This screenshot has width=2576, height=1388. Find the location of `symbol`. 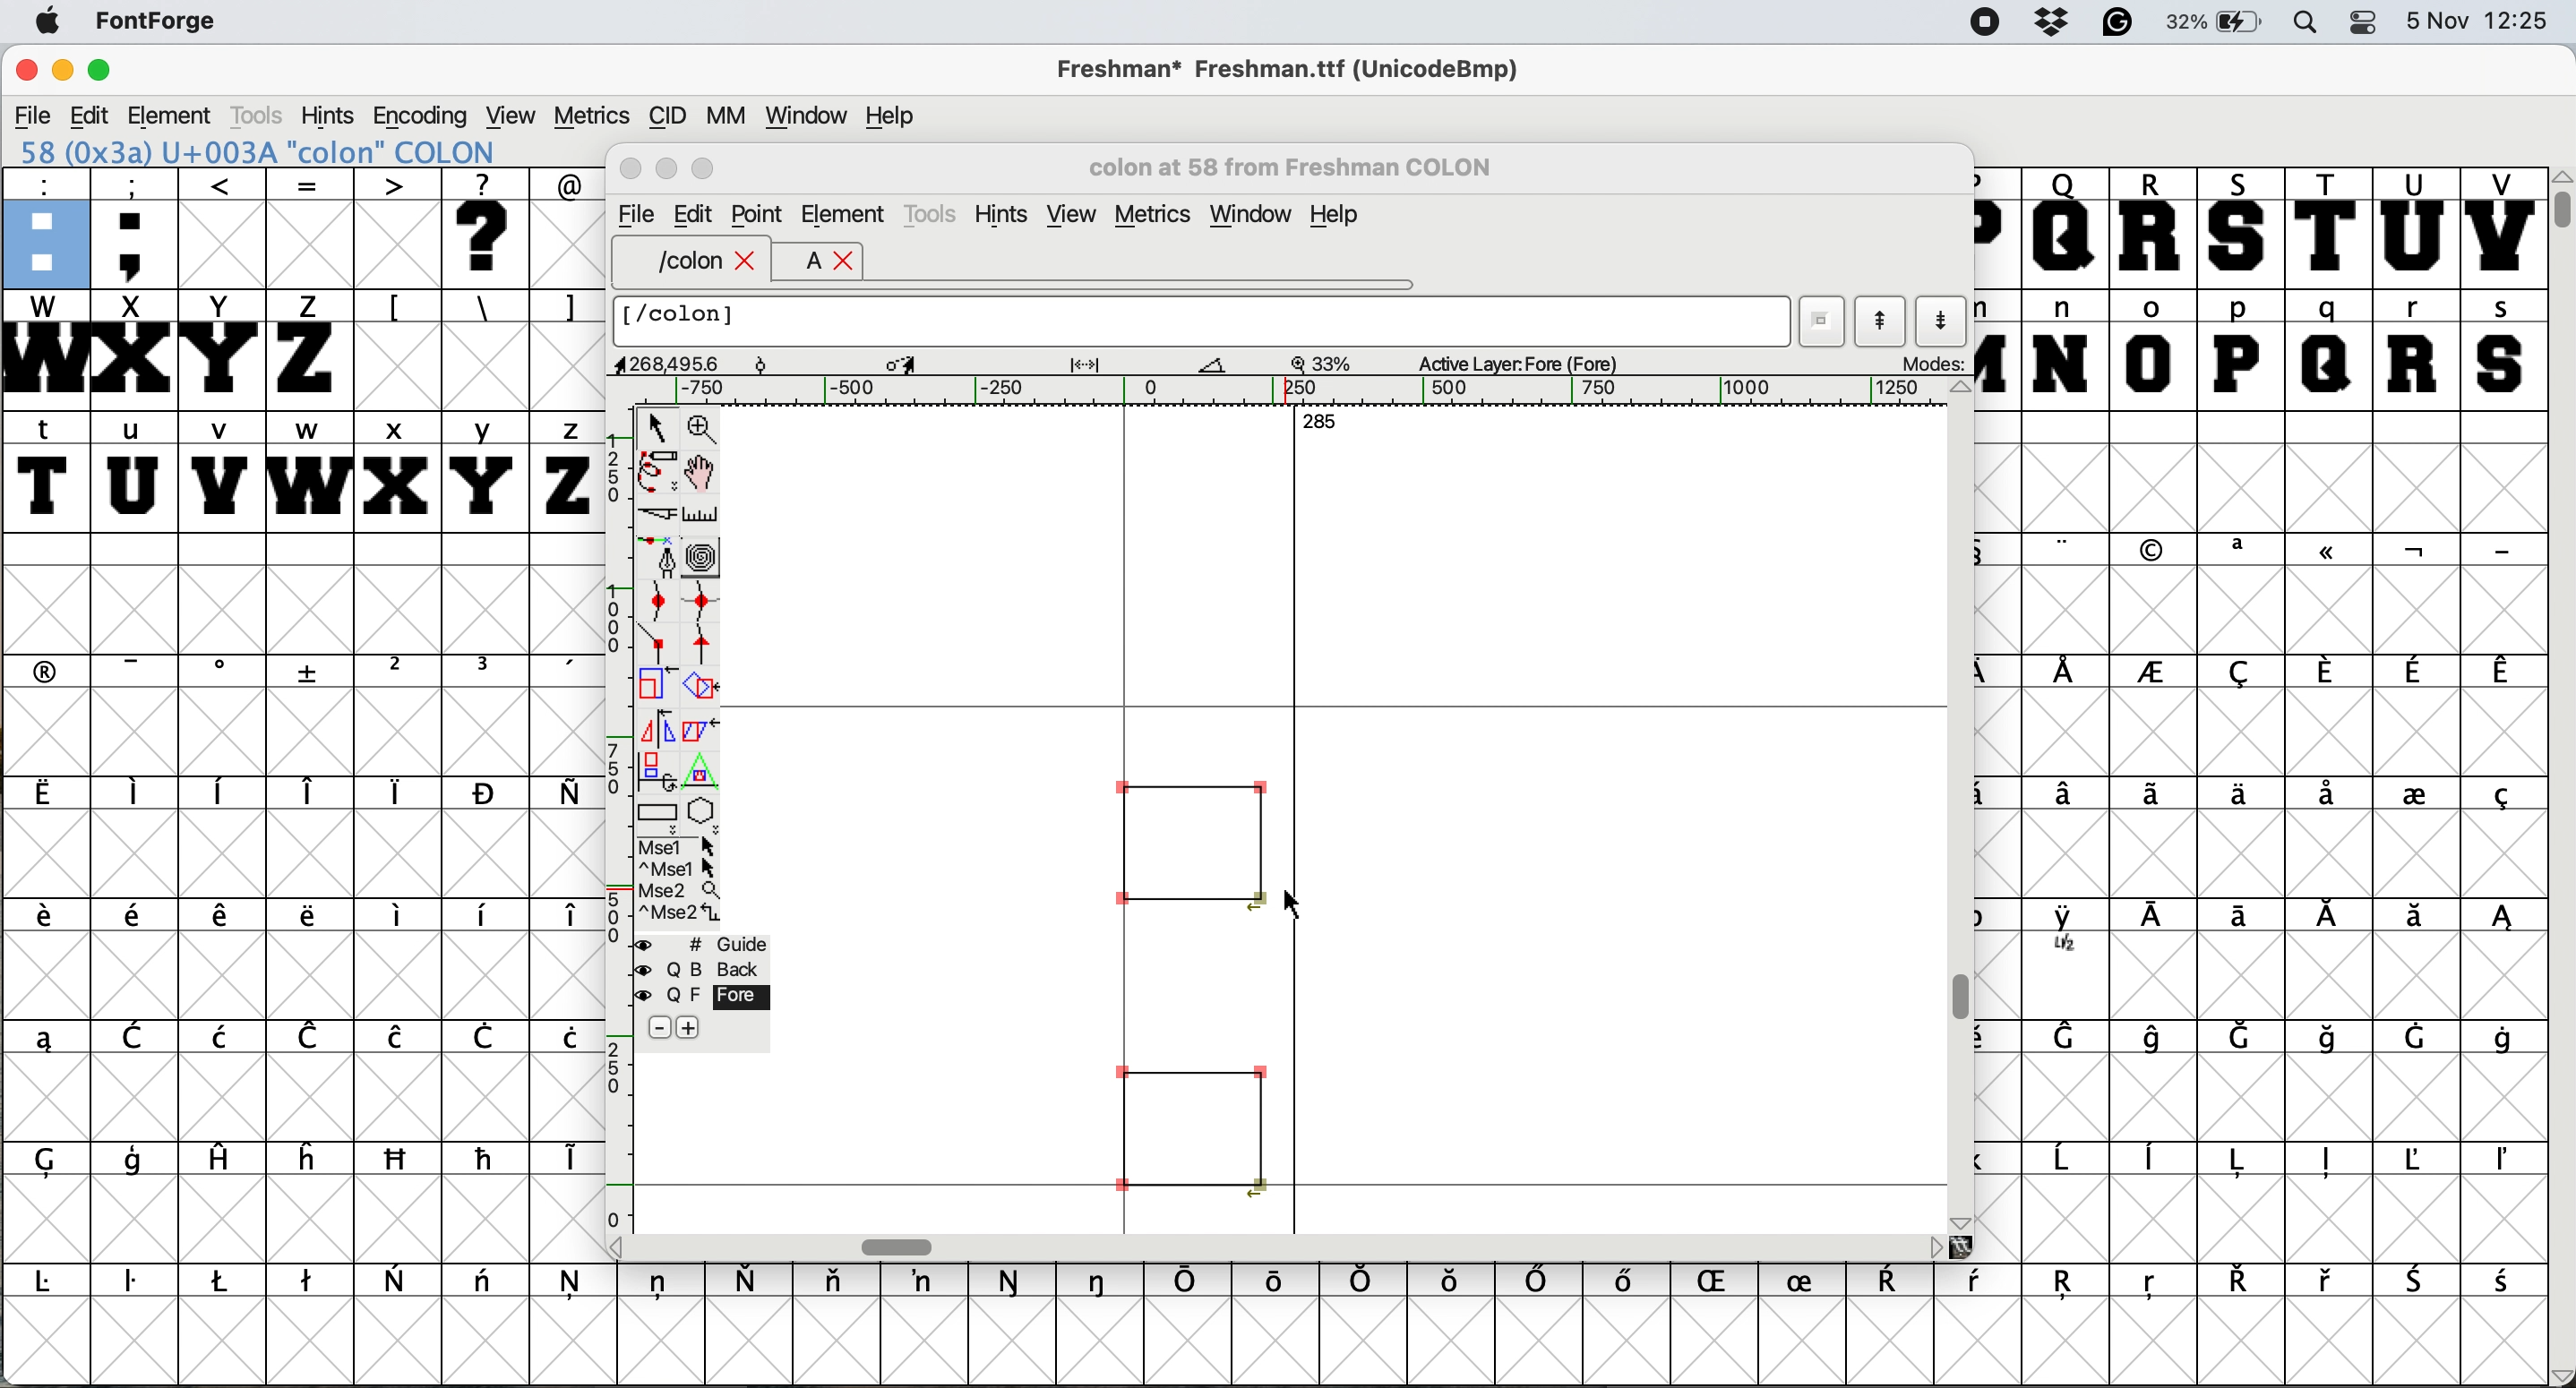

symbol is located at coordinates (141, 670).